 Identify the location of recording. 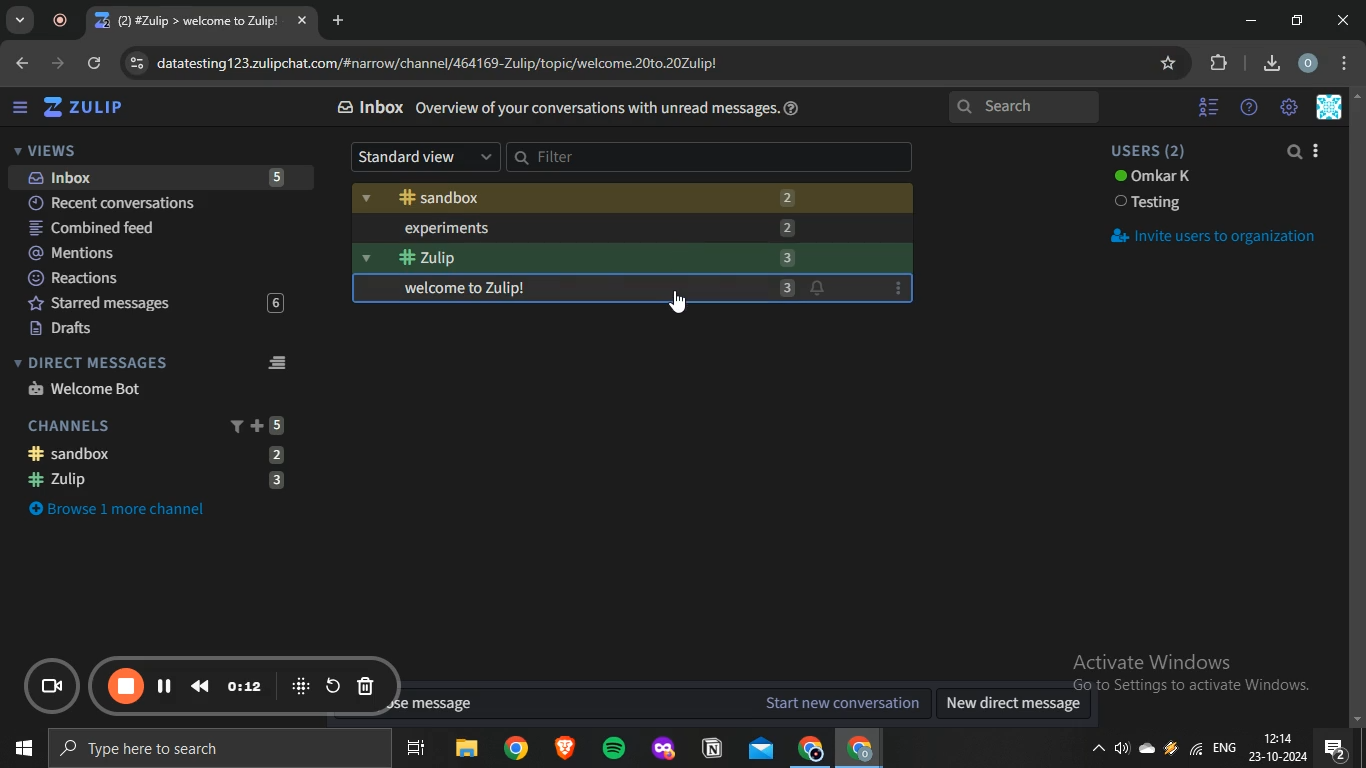
(65, 21).